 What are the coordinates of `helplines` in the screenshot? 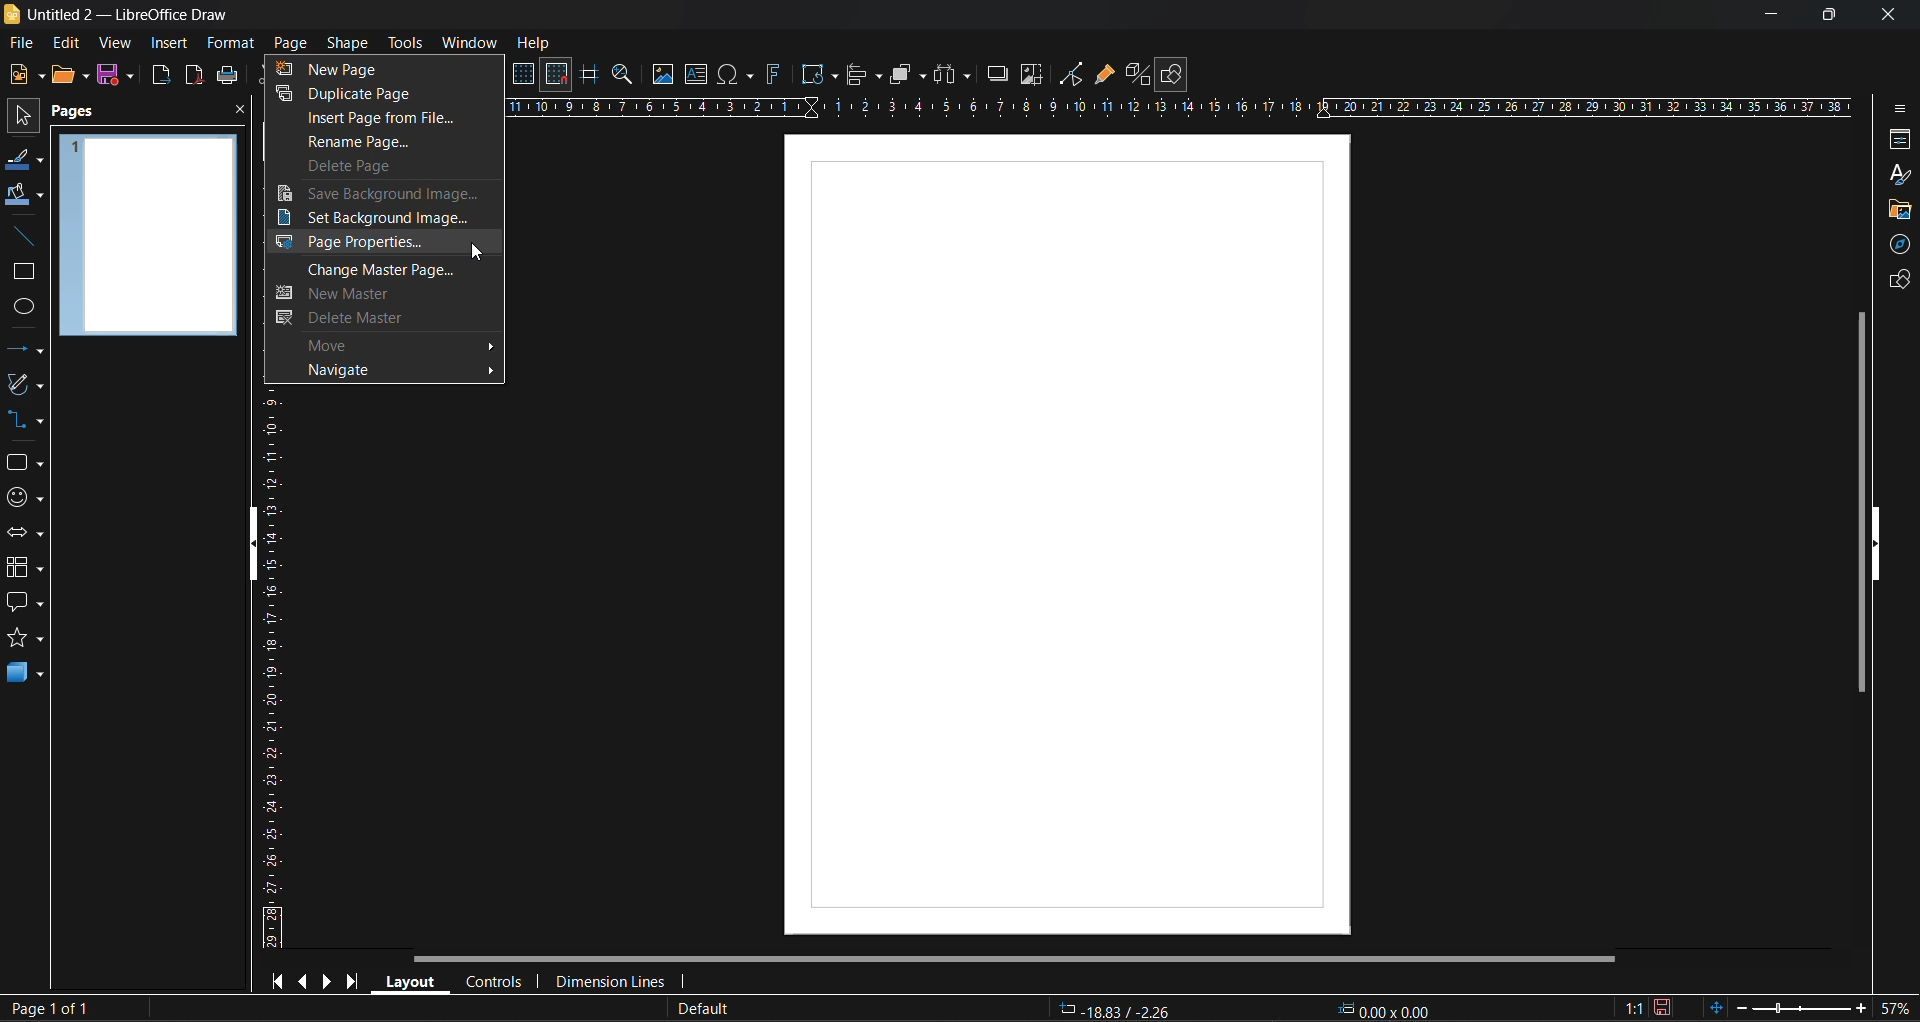 It's located at (588, 74).